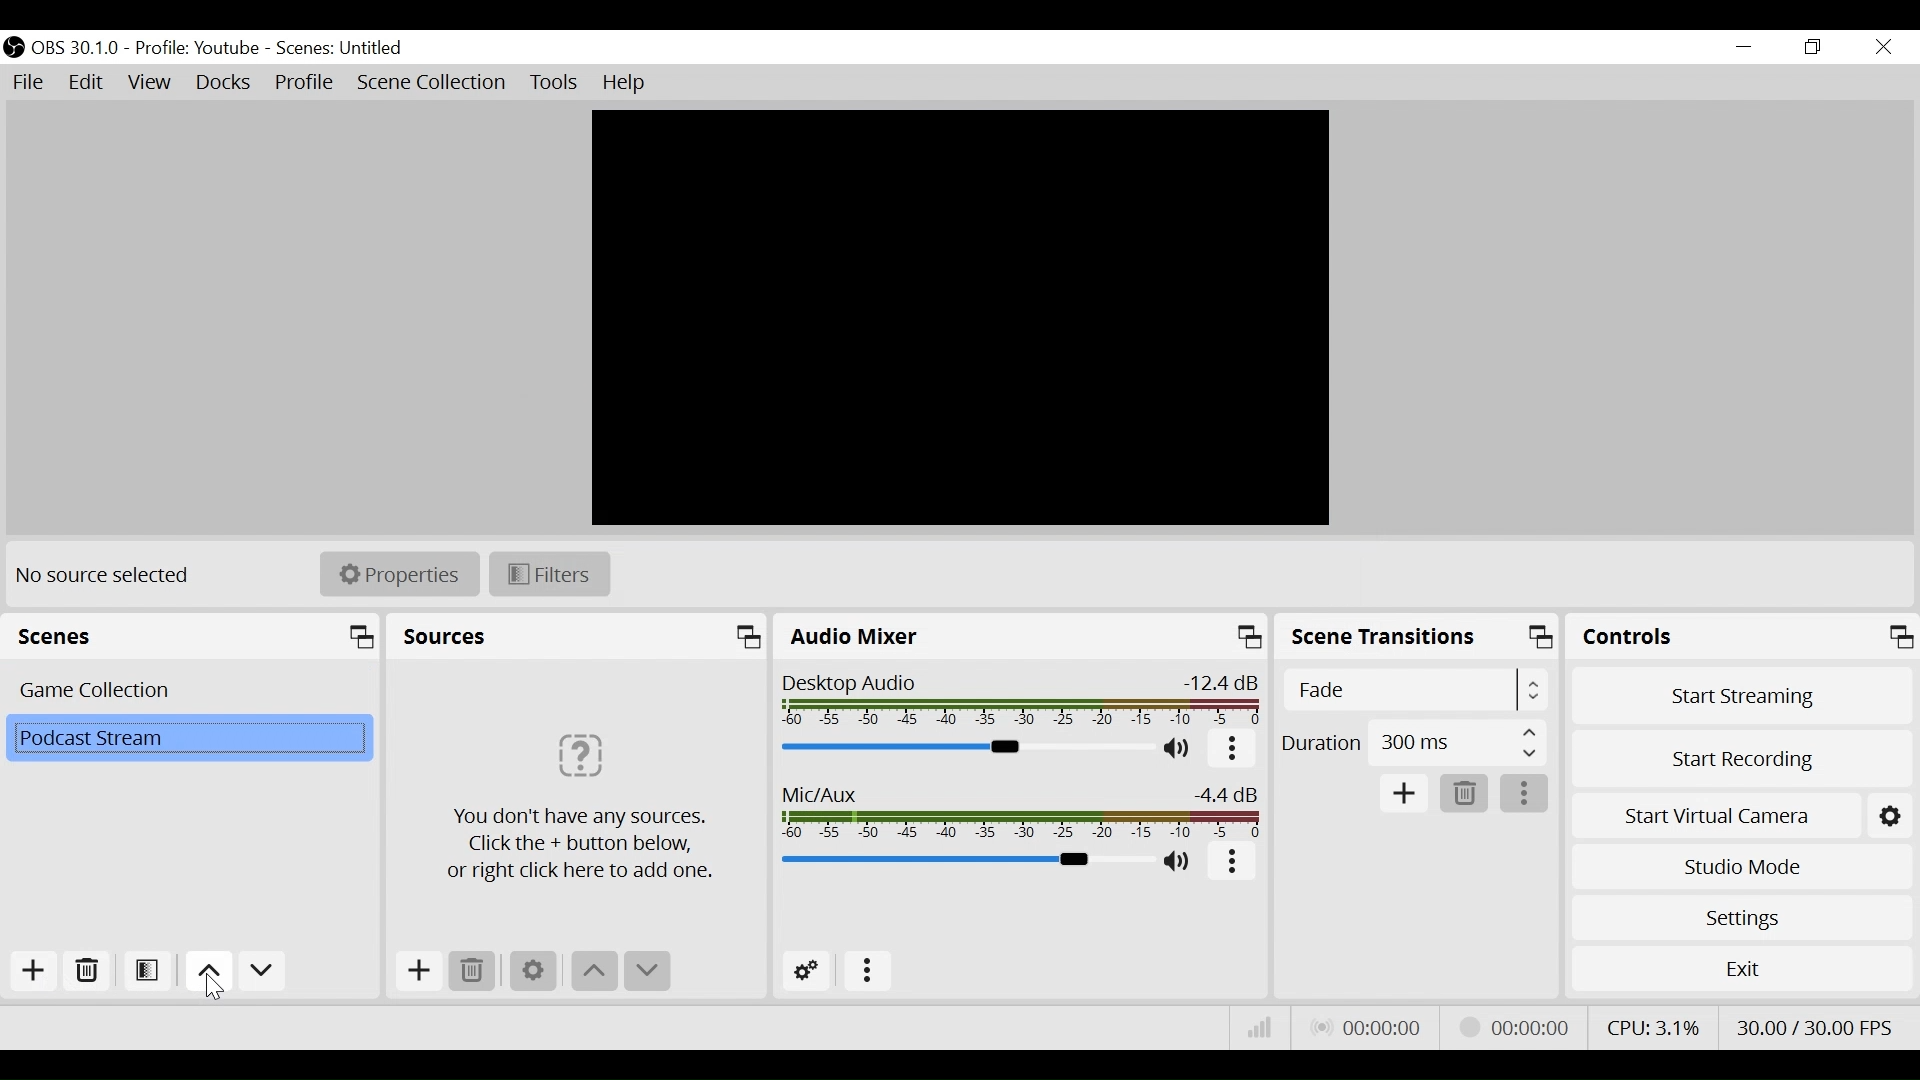  I want to click on Frame Per Second, so click(1820, 1026).